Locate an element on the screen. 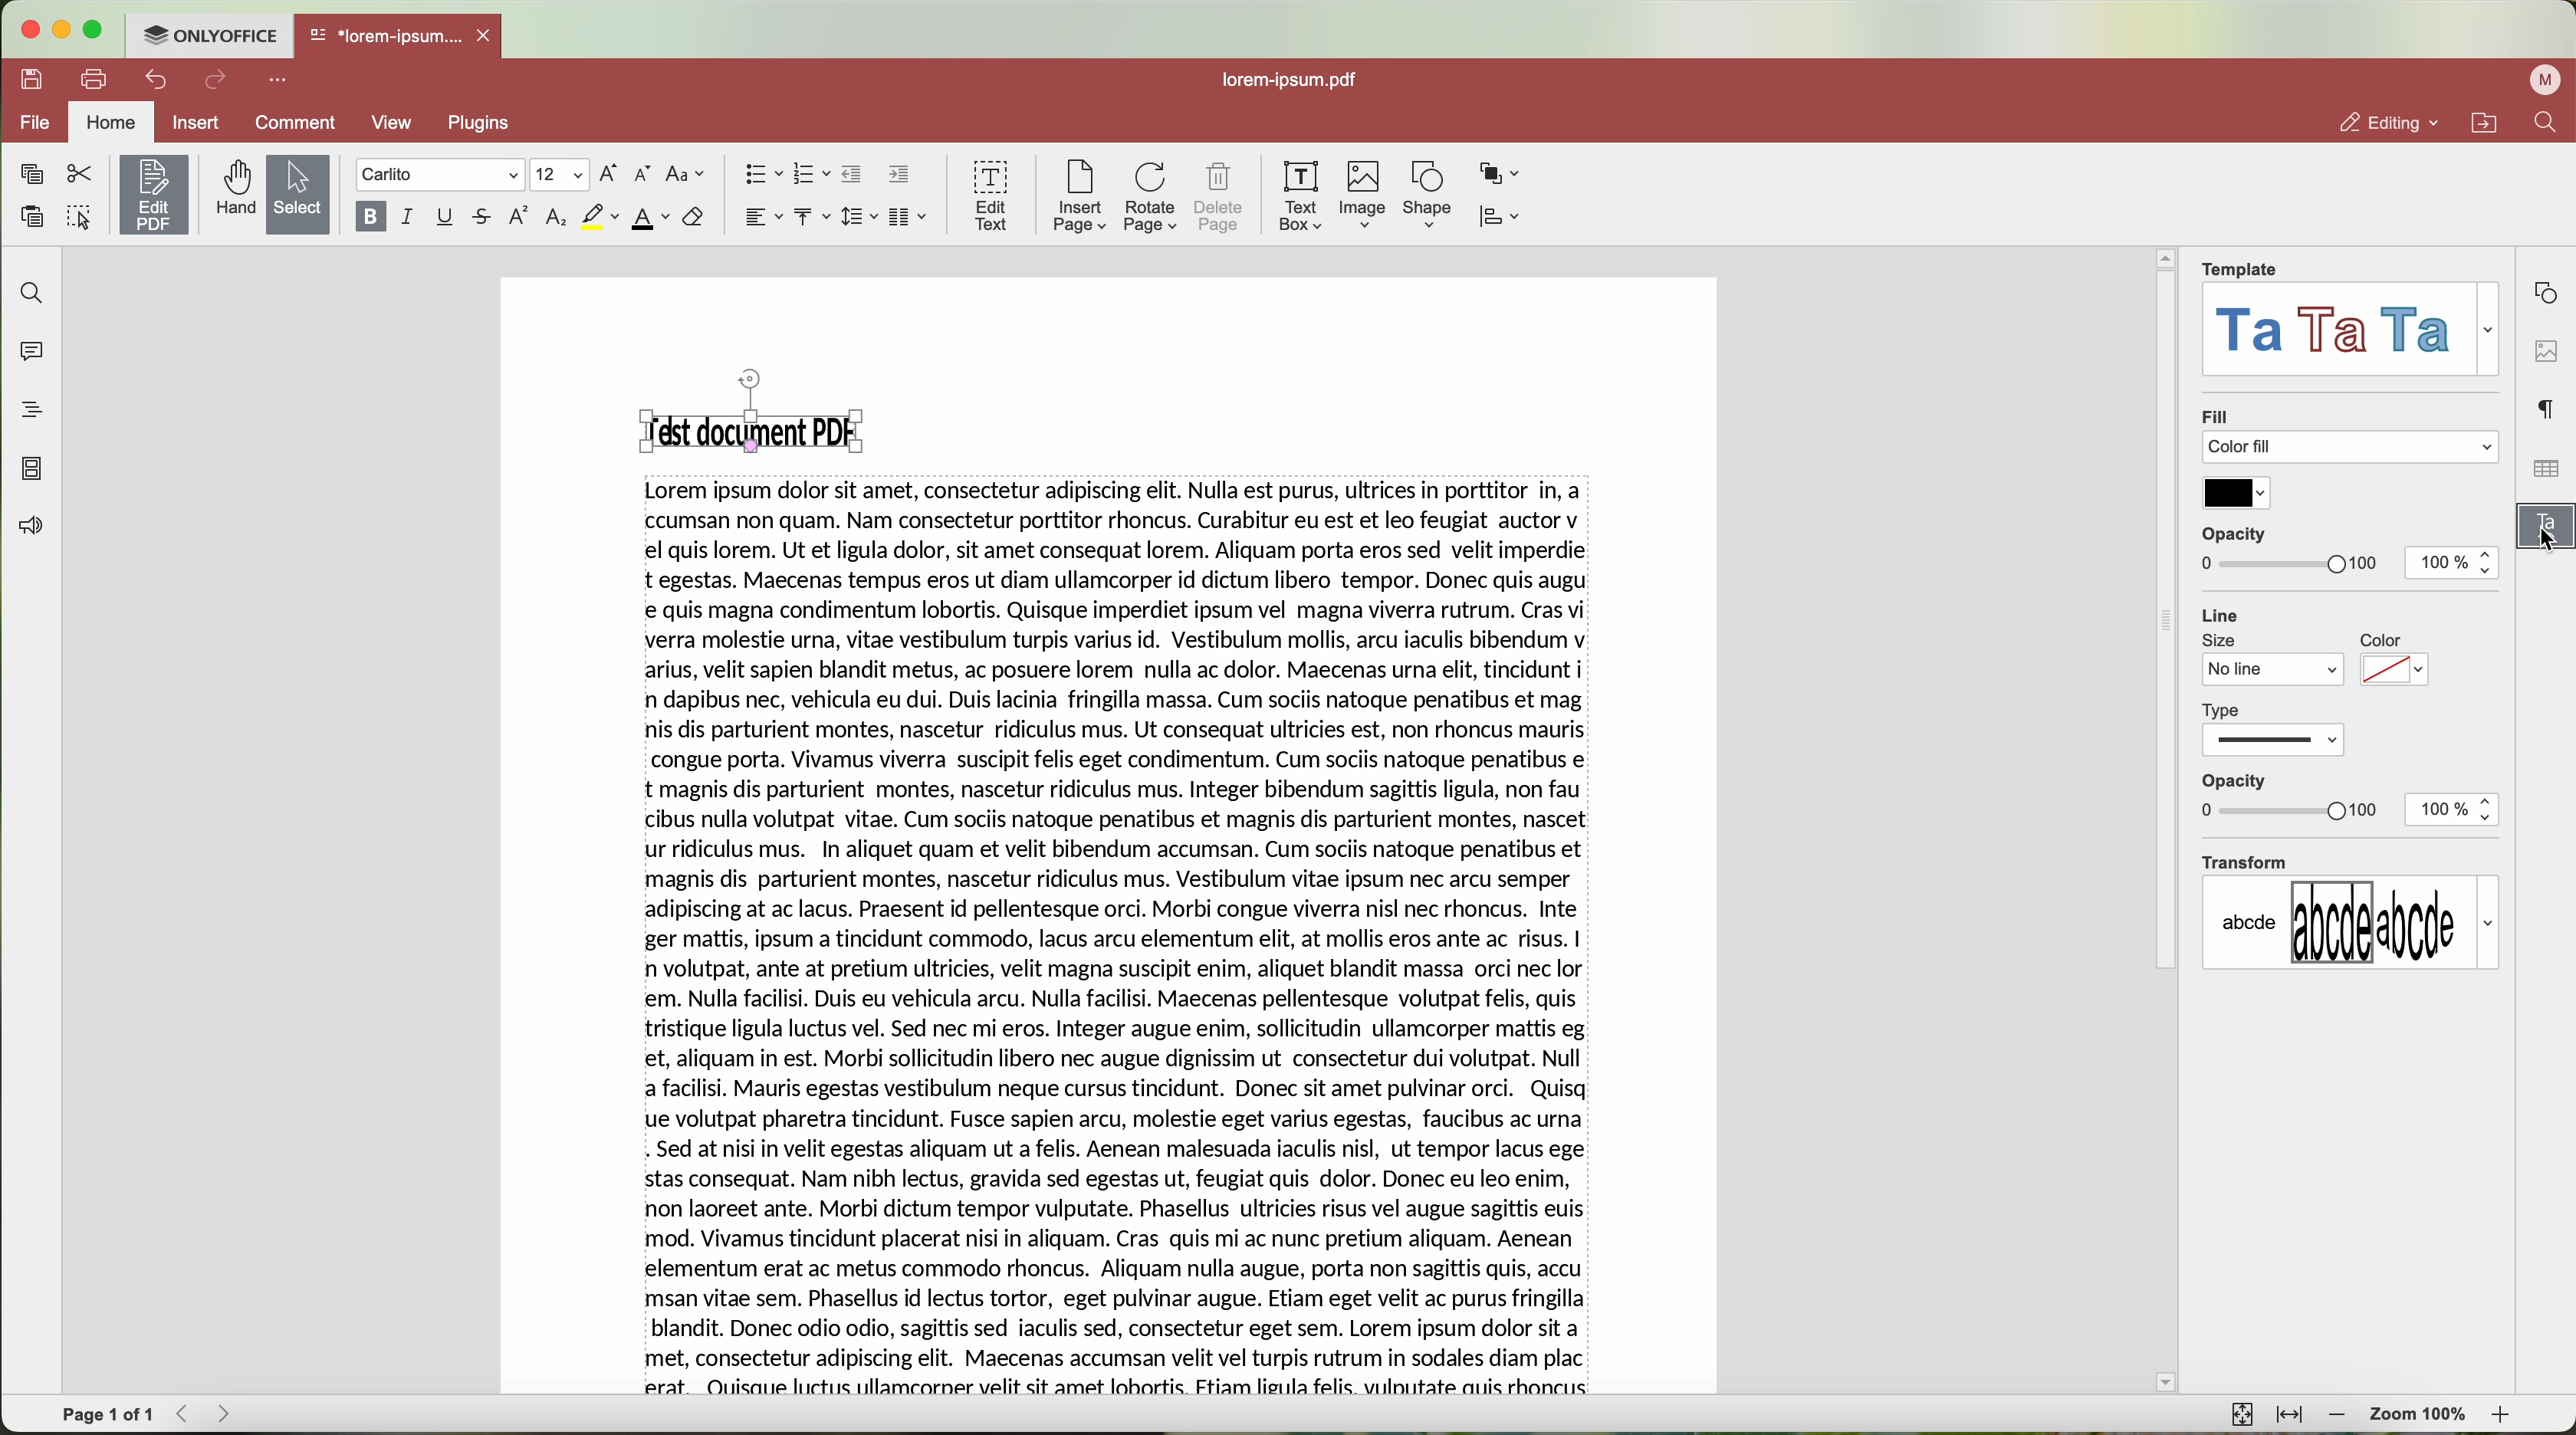 This screenshot has width=2576, height=1435. close program is located at coordinates (33, 28).